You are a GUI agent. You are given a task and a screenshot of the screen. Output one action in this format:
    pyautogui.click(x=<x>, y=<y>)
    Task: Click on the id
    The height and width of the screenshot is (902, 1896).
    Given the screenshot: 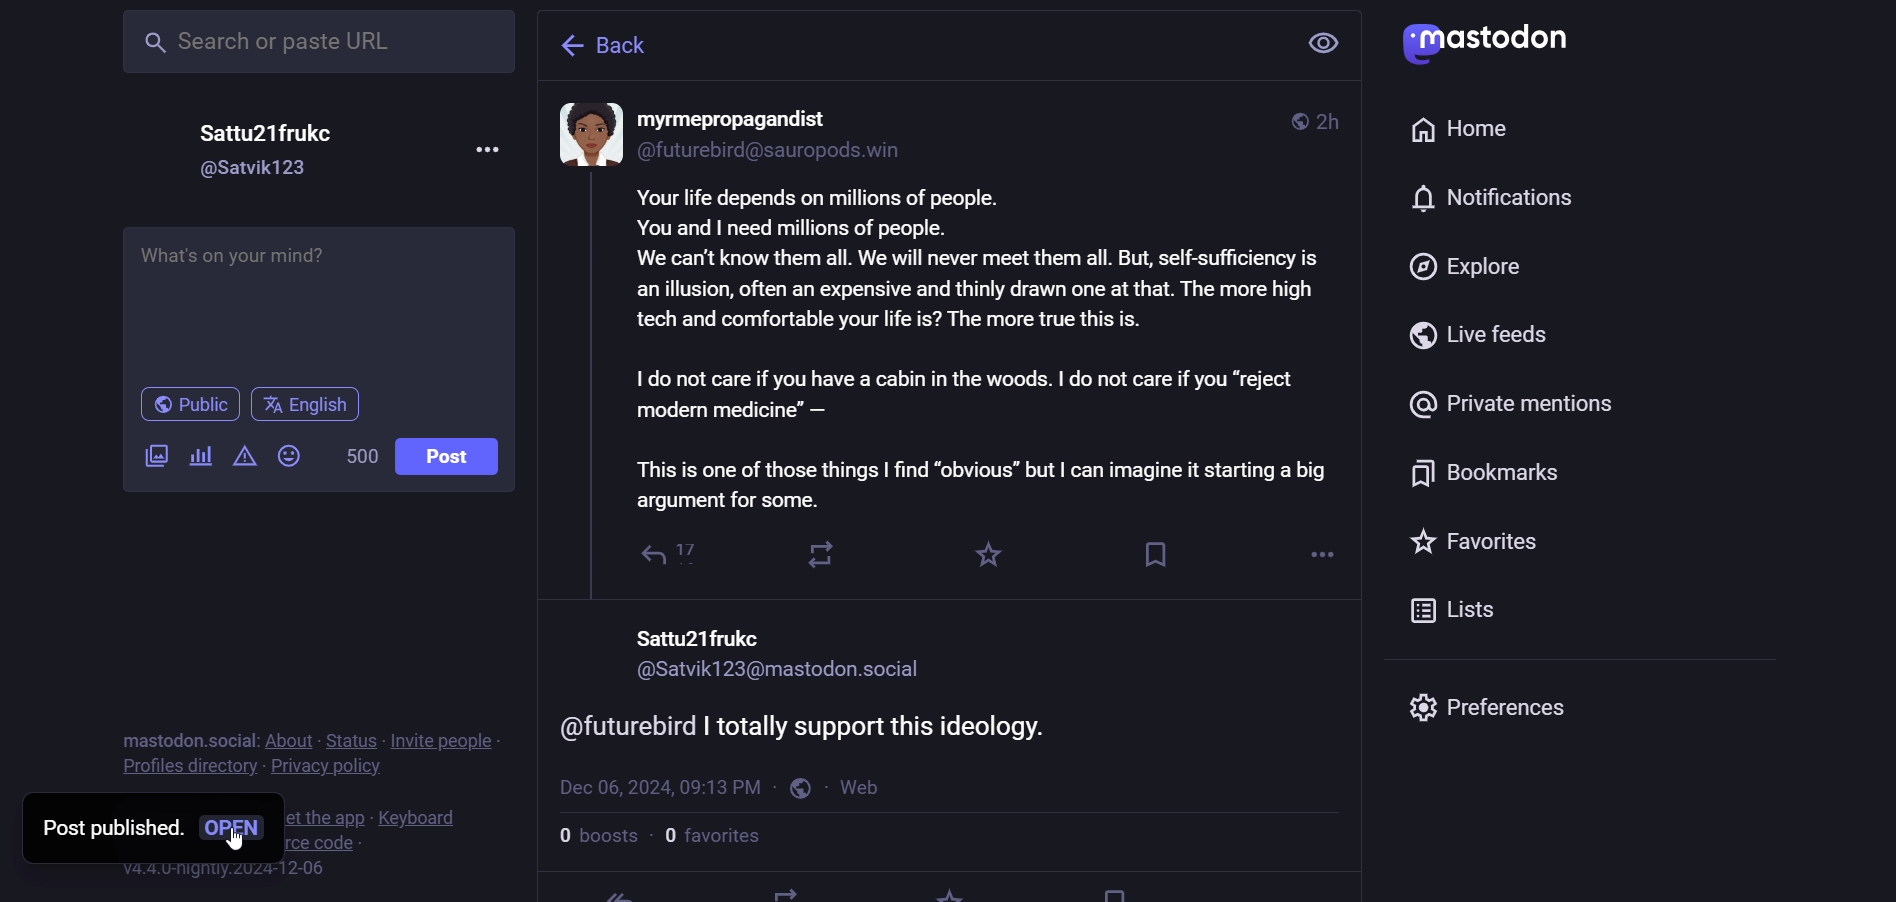 What is the action you would take?
    pyautogui.click(x=776, y=154)
    